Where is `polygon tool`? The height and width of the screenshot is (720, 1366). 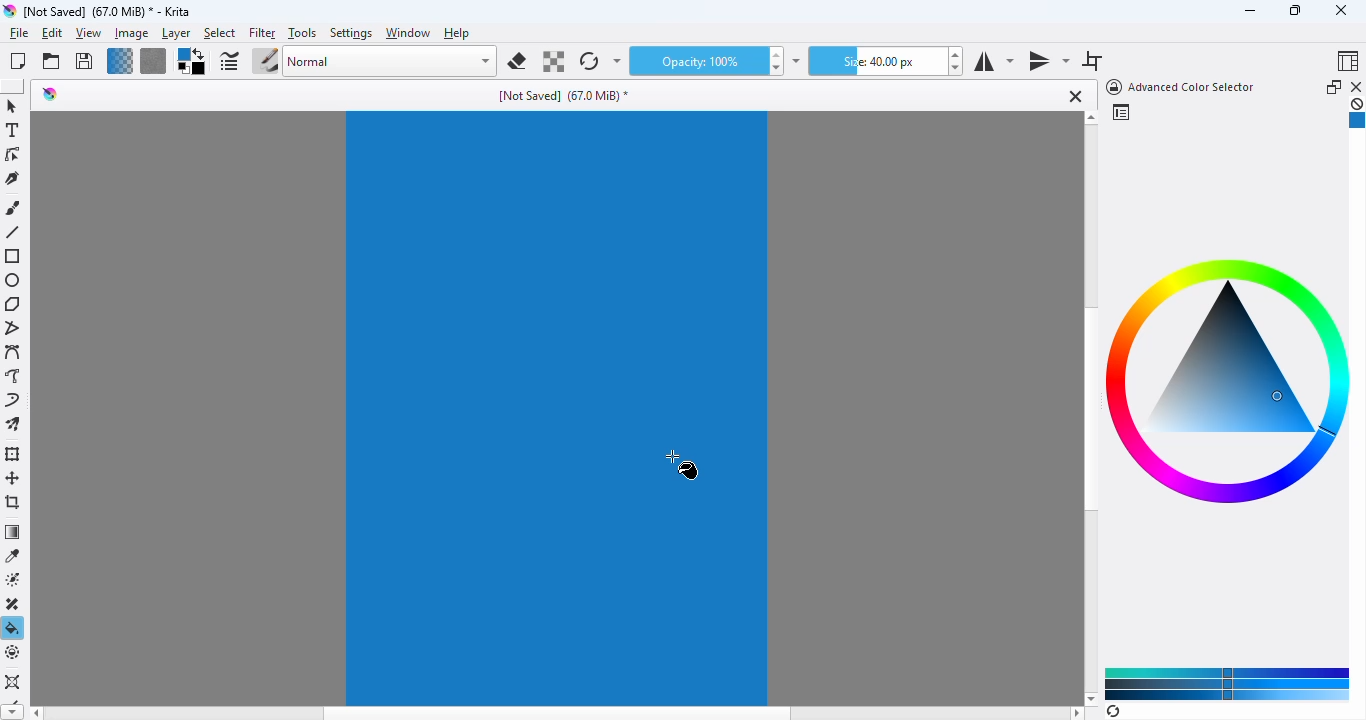
polygon tool is located at coordinates (12, 304).